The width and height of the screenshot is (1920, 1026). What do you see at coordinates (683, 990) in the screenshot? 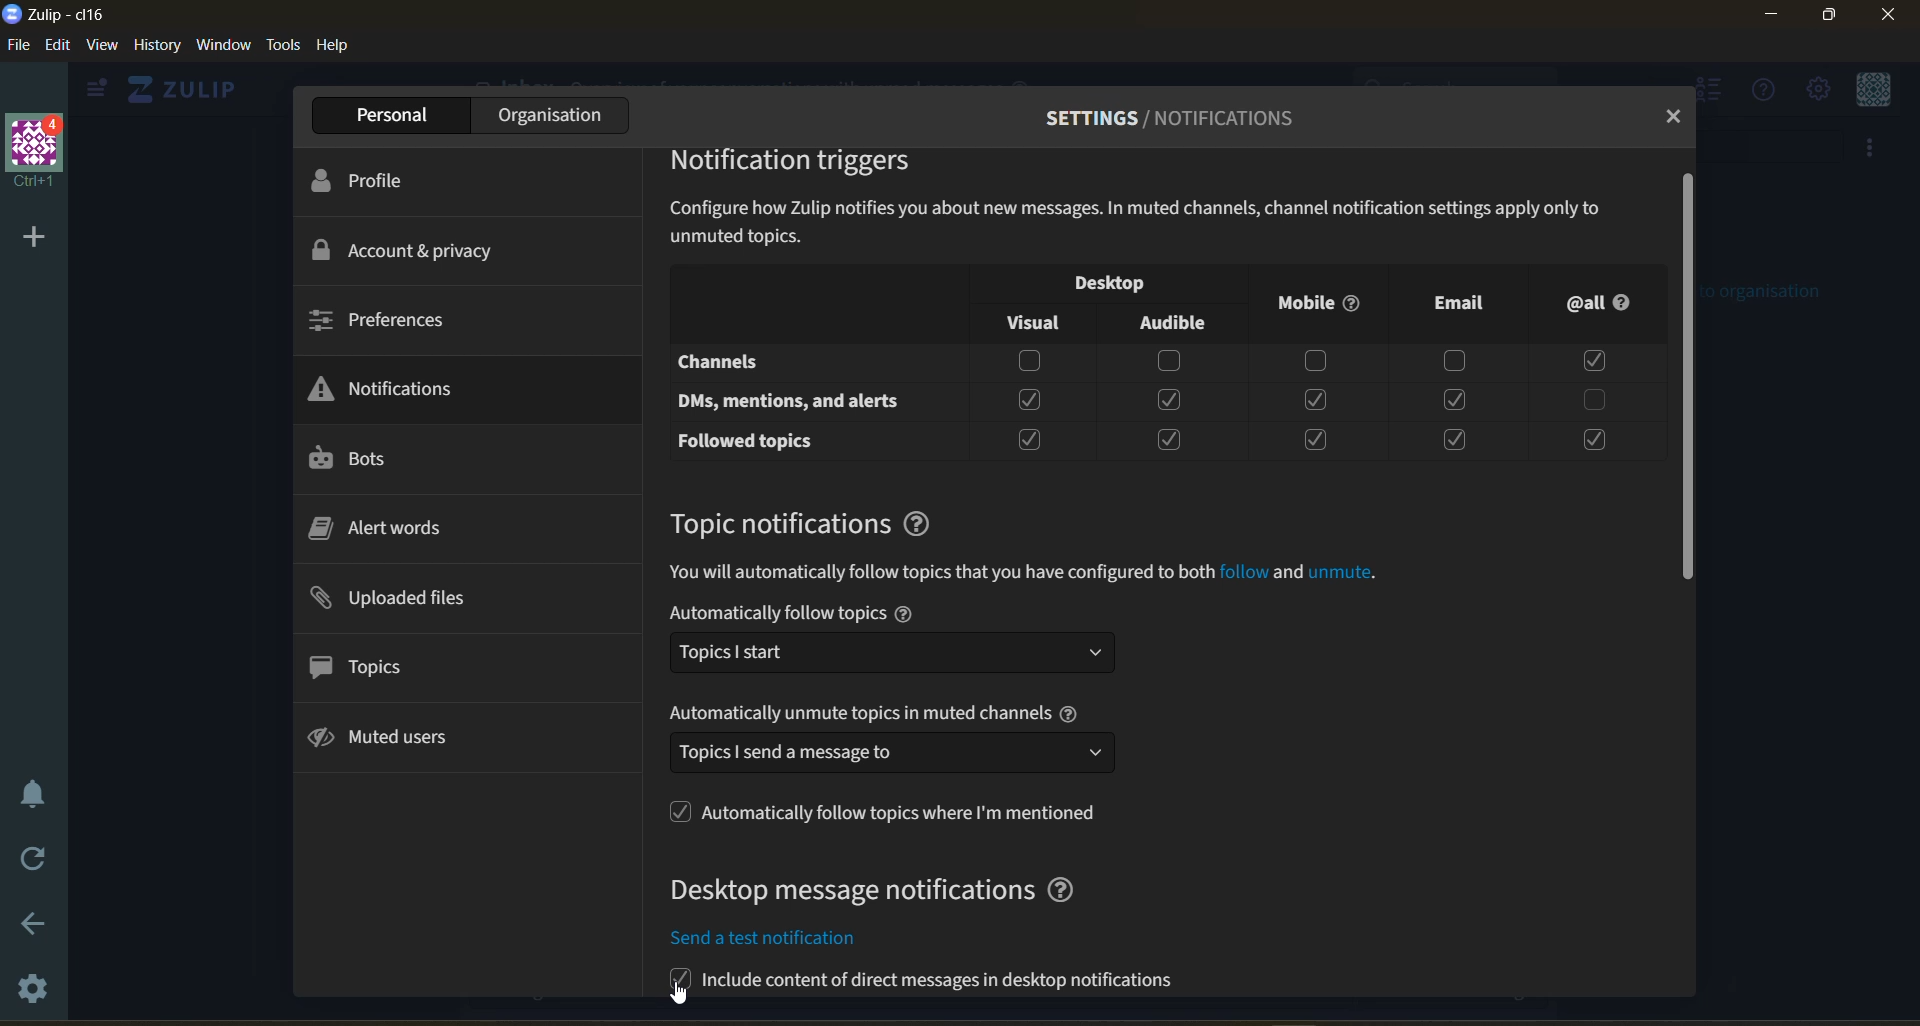
I see `cursor` at bounding box center [683, 990].